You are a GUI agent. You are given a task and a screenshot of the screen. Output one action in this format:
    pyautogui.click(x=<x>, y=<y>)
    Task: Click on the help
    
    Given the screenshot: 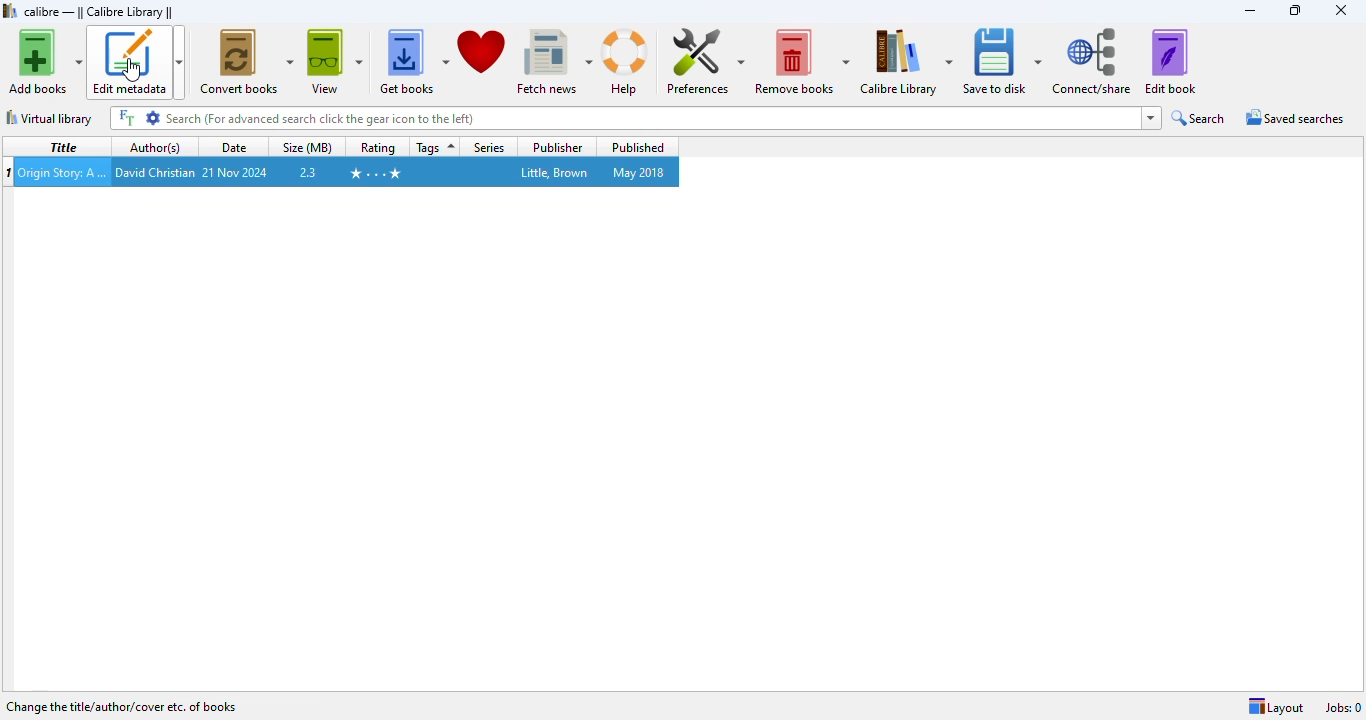 What is the action you would take?
    pyautogui.click(x=625, y=61)
    